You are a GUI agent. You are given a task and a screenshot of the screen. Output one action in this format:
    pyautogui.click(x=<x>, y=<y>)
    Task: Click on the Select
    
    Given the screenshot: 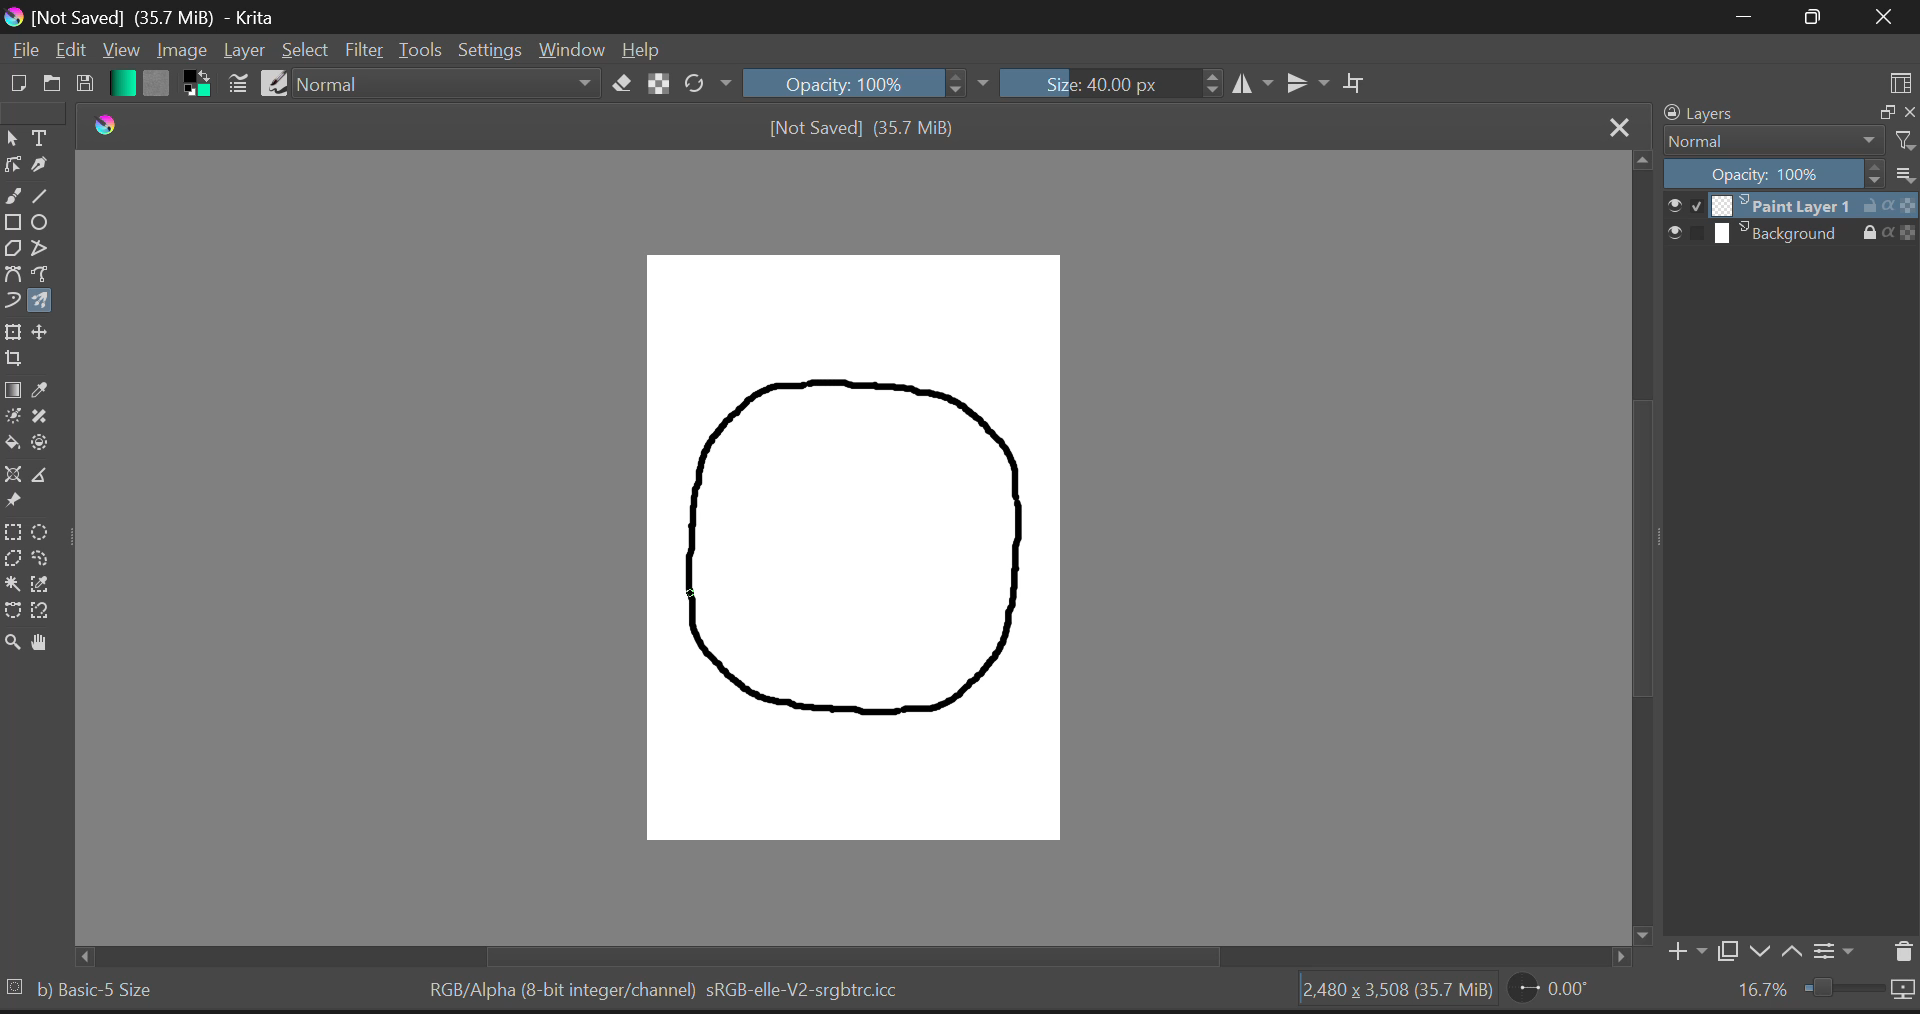 What is the action you would take?
    pyautogui.click(x=305, y=51)
    